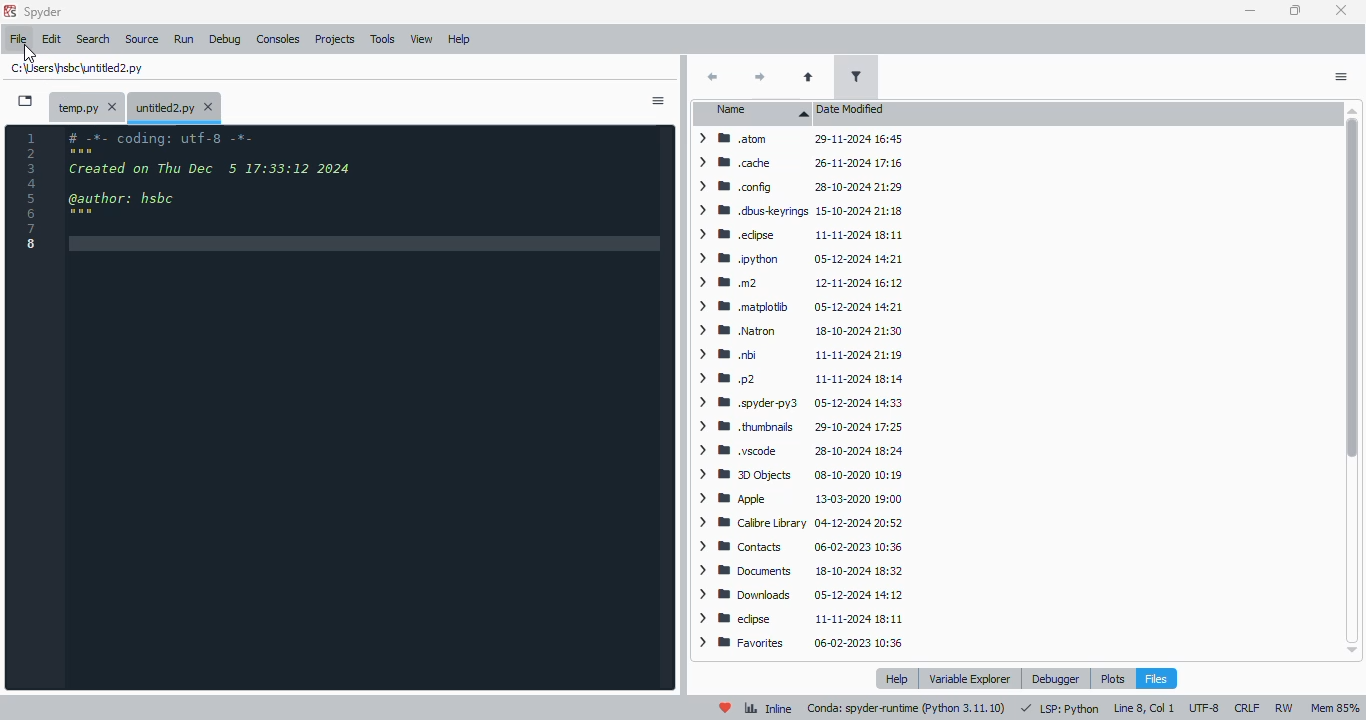 Image resolution: width=1366 pixels, height=720 pixels. What do you see at coordinates (29, 53) in the screenshot?
I see `cursor` at bounding box center [29, 53].